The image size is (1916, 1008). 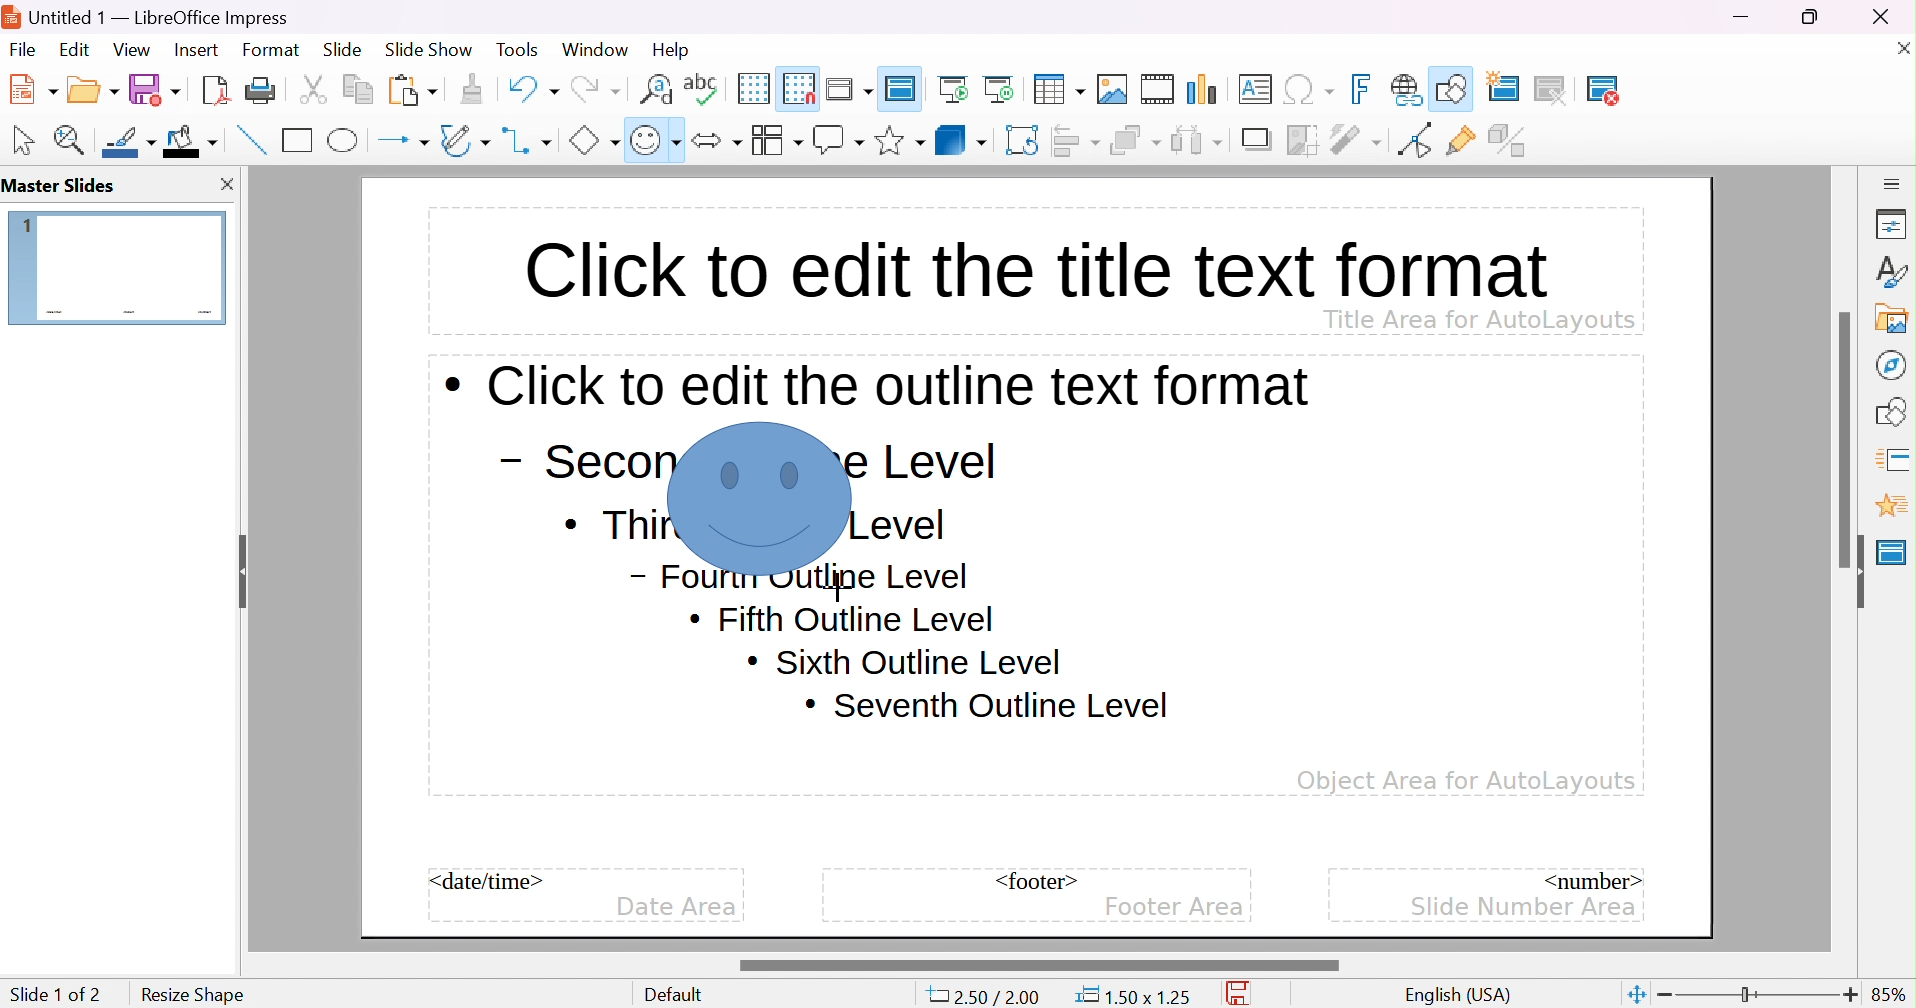 I want to click on basic shapes, so click(x=593, y=140).